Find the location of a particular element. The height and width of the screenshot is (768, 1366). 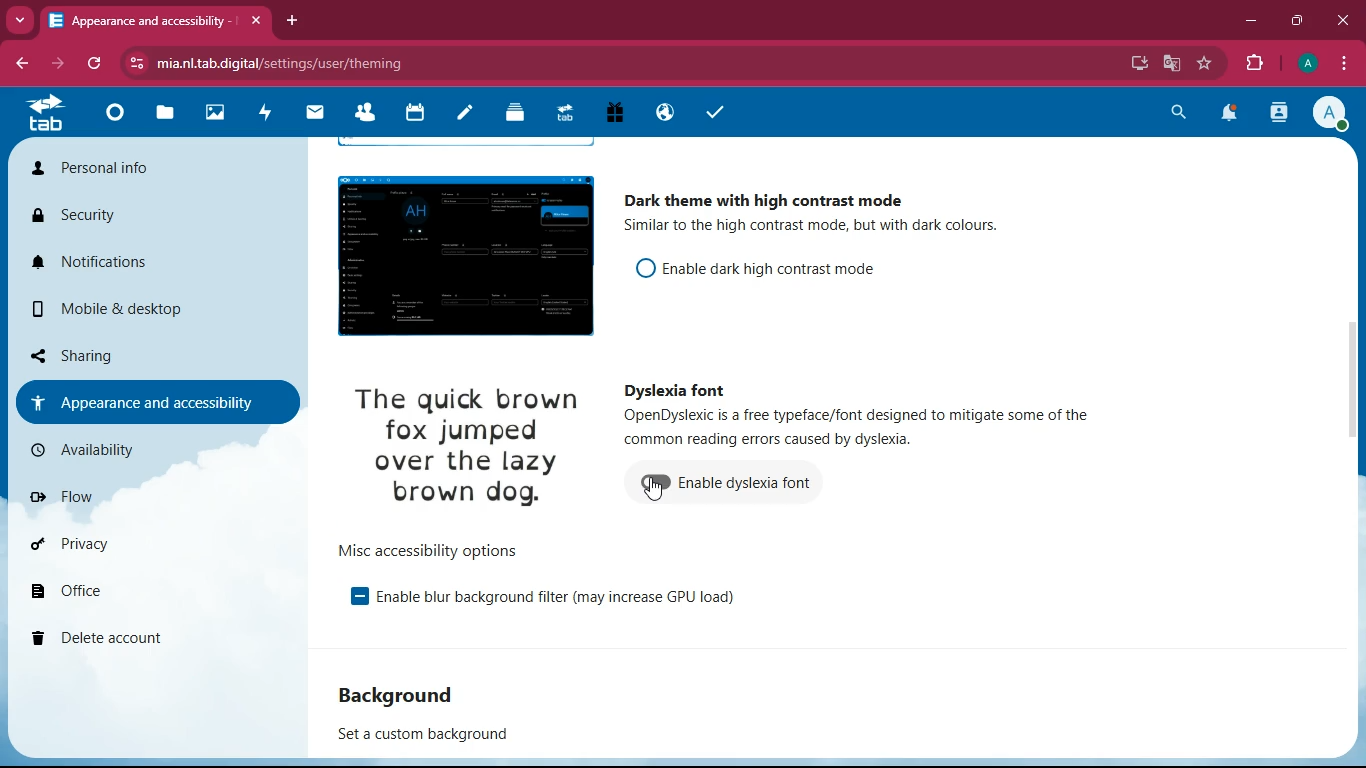

options is located at coordinates (430, 550).